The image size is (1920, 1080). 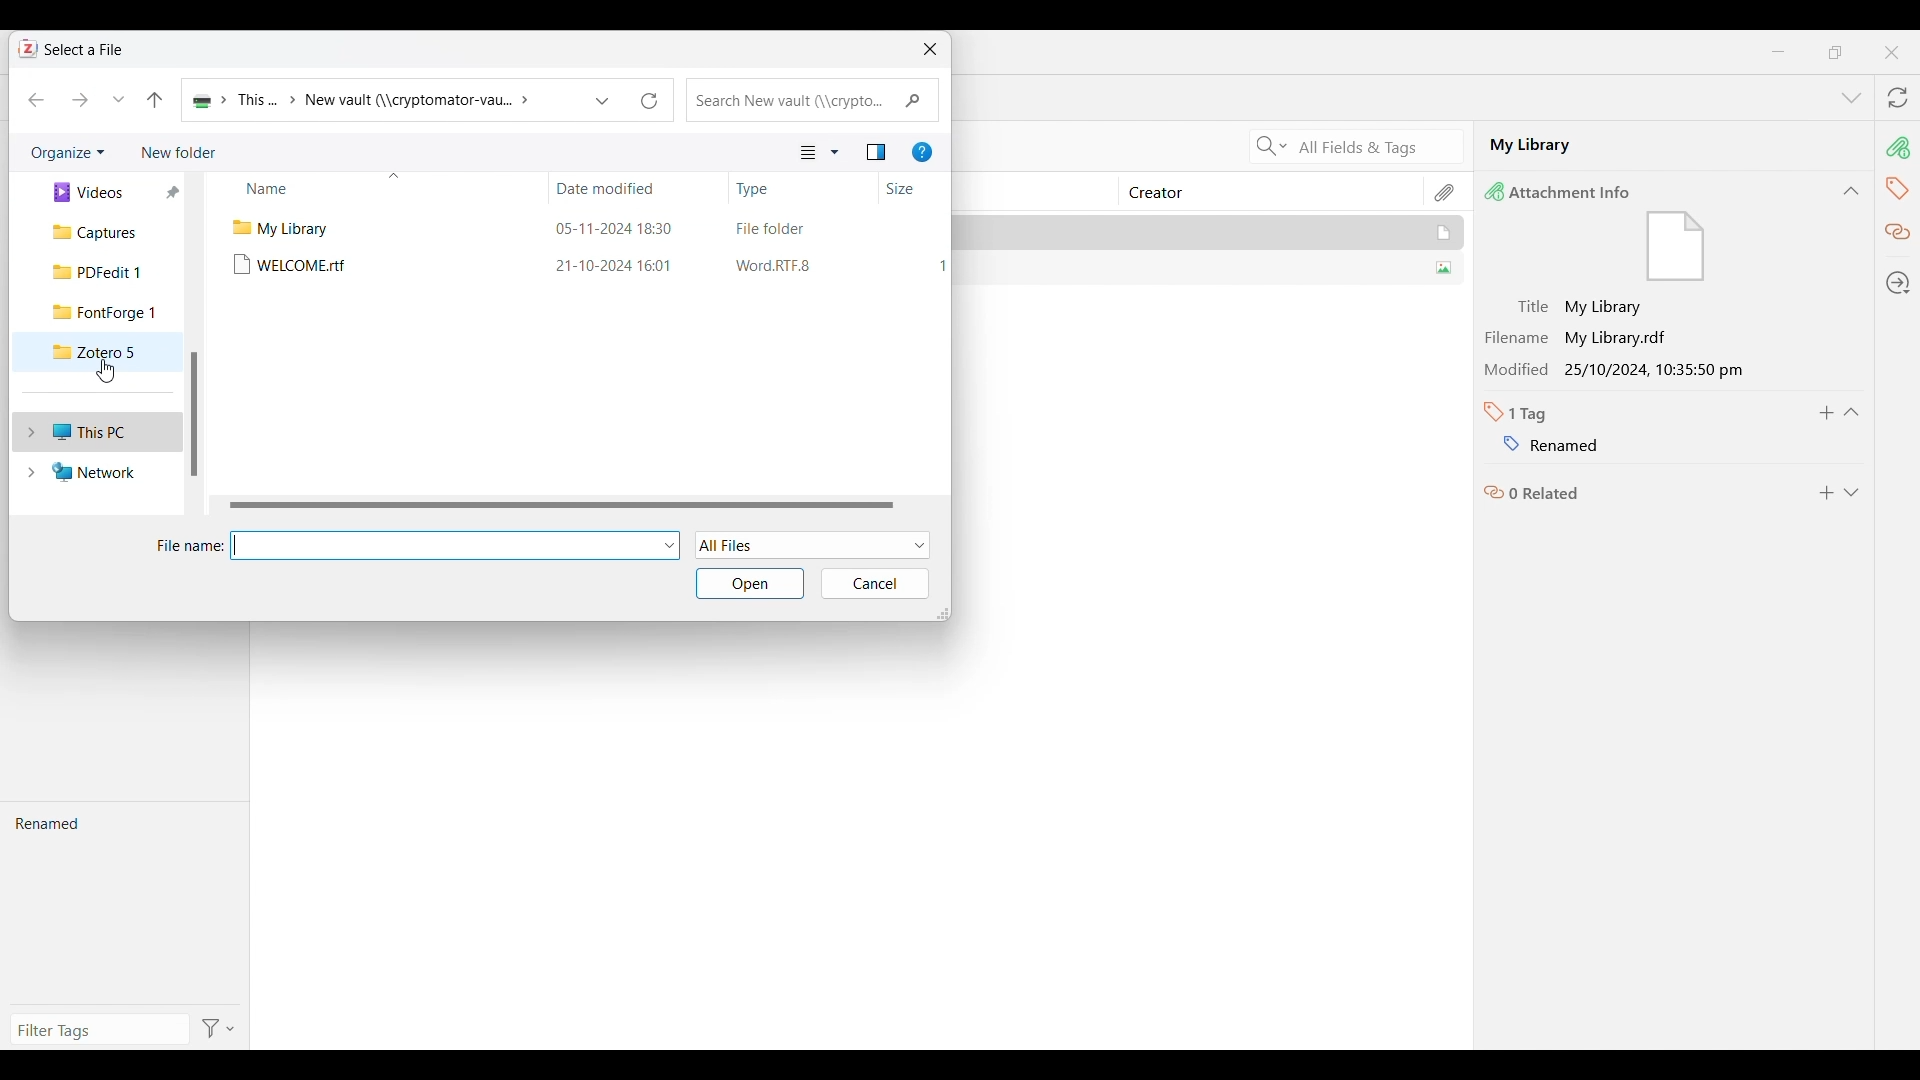 I want to click on Type in filter tags, so click(x=99, y=1029).